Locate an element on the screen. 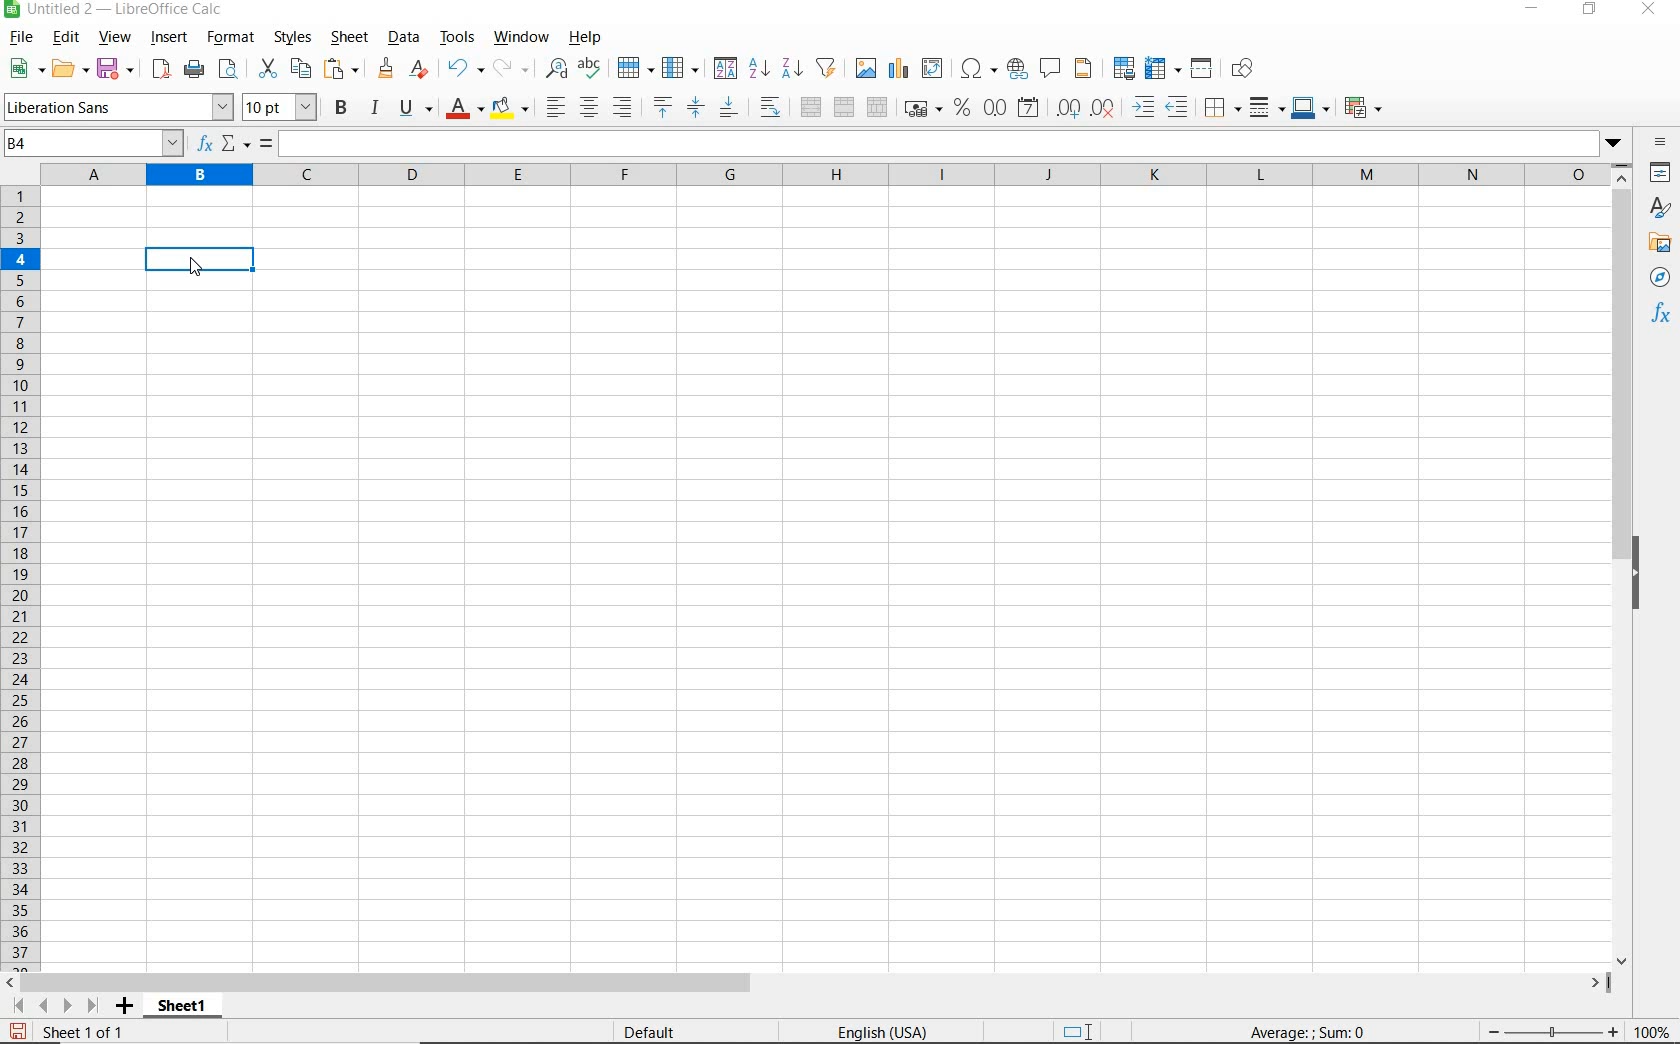  clear direct formatting is located at coordinates (421, 71).